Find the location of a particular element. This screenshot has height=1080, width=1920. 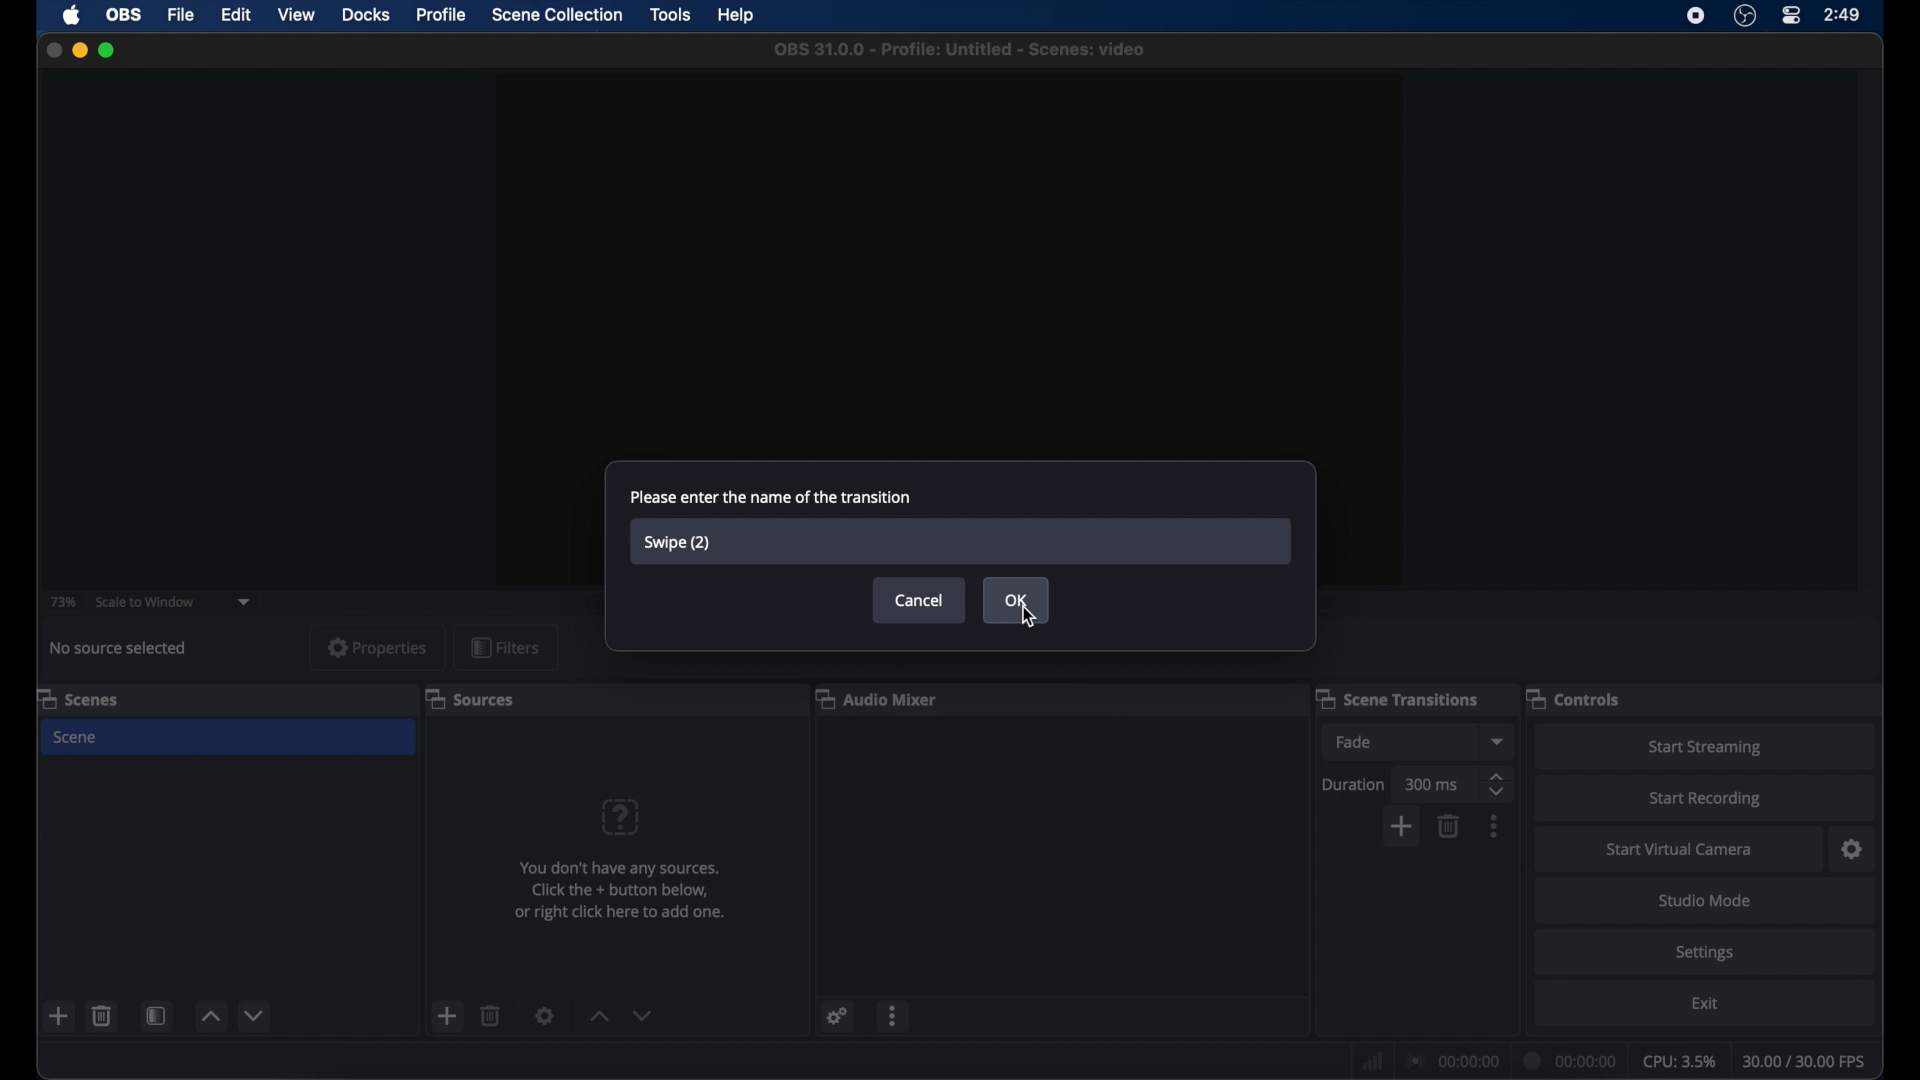

pleasanter the name of the transition is located at coordinates (770, 496).